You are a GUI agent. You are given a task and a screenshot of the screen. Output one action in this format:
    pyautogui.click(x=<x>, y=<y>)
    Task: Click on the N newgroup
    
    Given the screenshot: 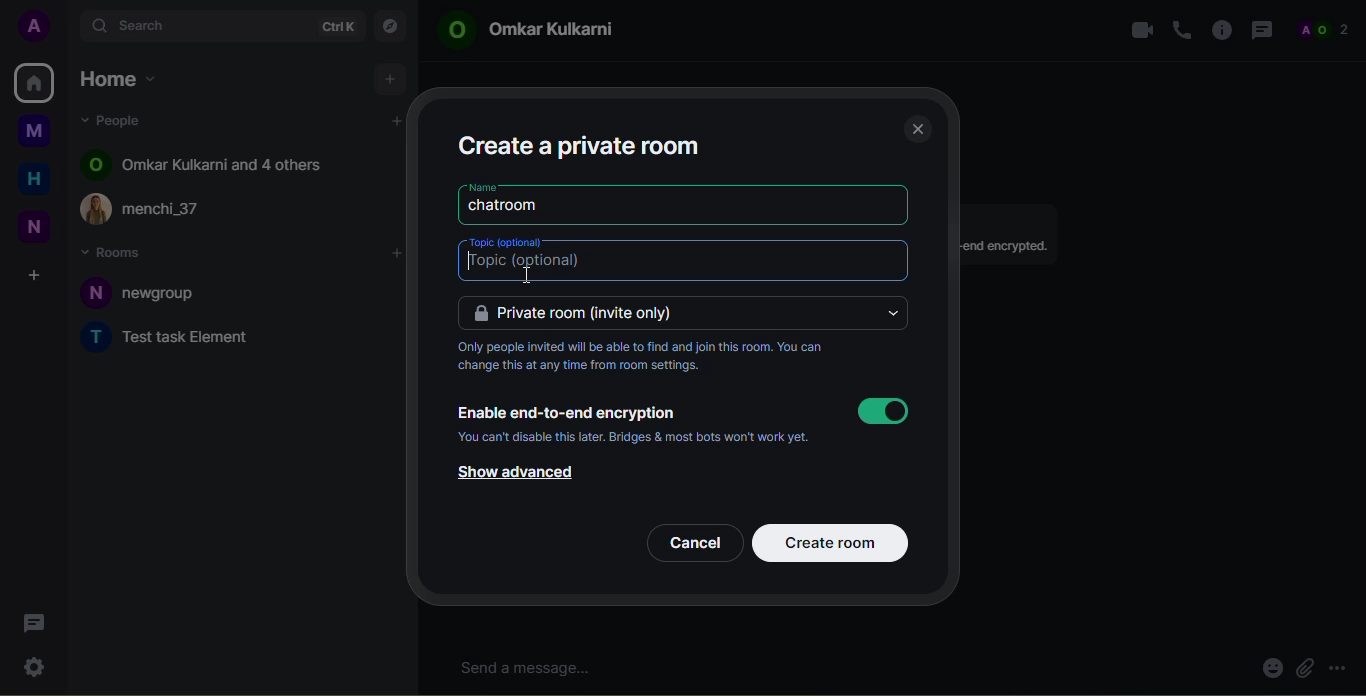 What is the action you would take?
    pyautogui.click(x=148, y=292)
    